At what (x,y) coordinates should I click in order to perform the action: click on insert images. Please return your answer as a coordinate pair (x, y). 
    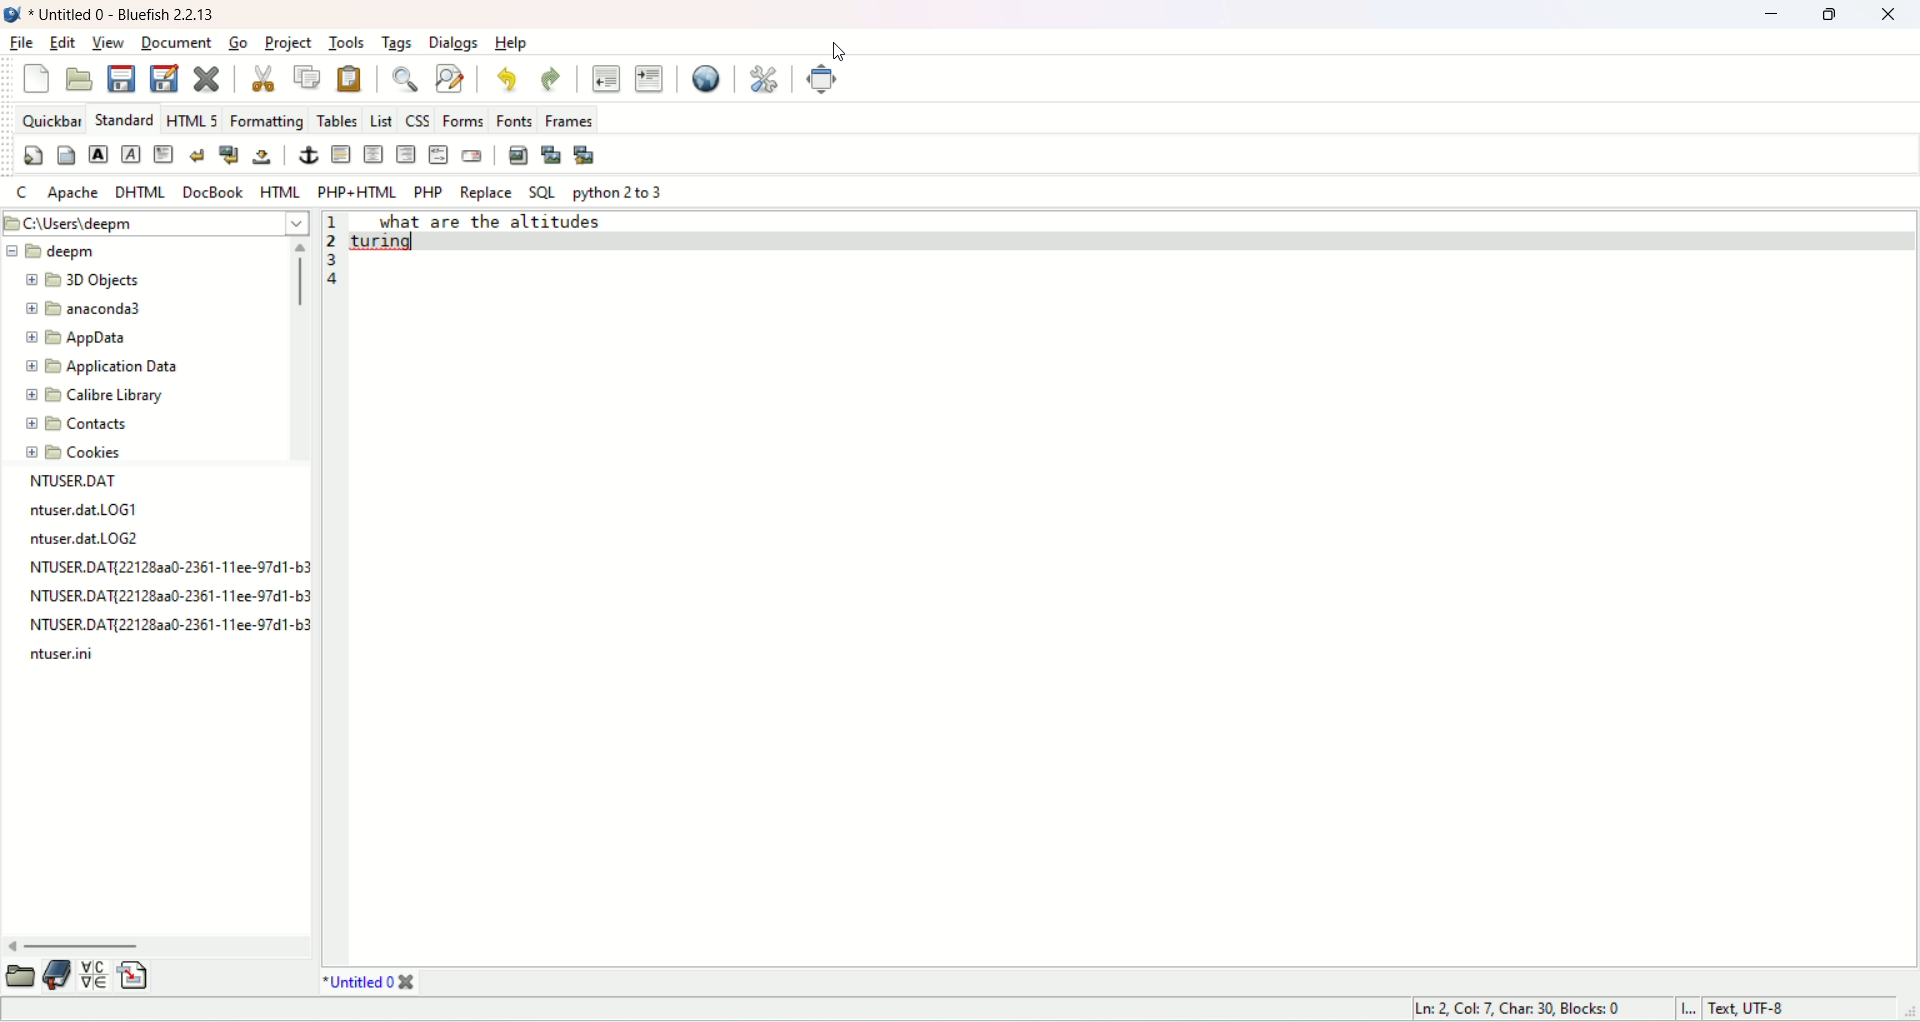
    Looking at the image, I should click on (518, 153).